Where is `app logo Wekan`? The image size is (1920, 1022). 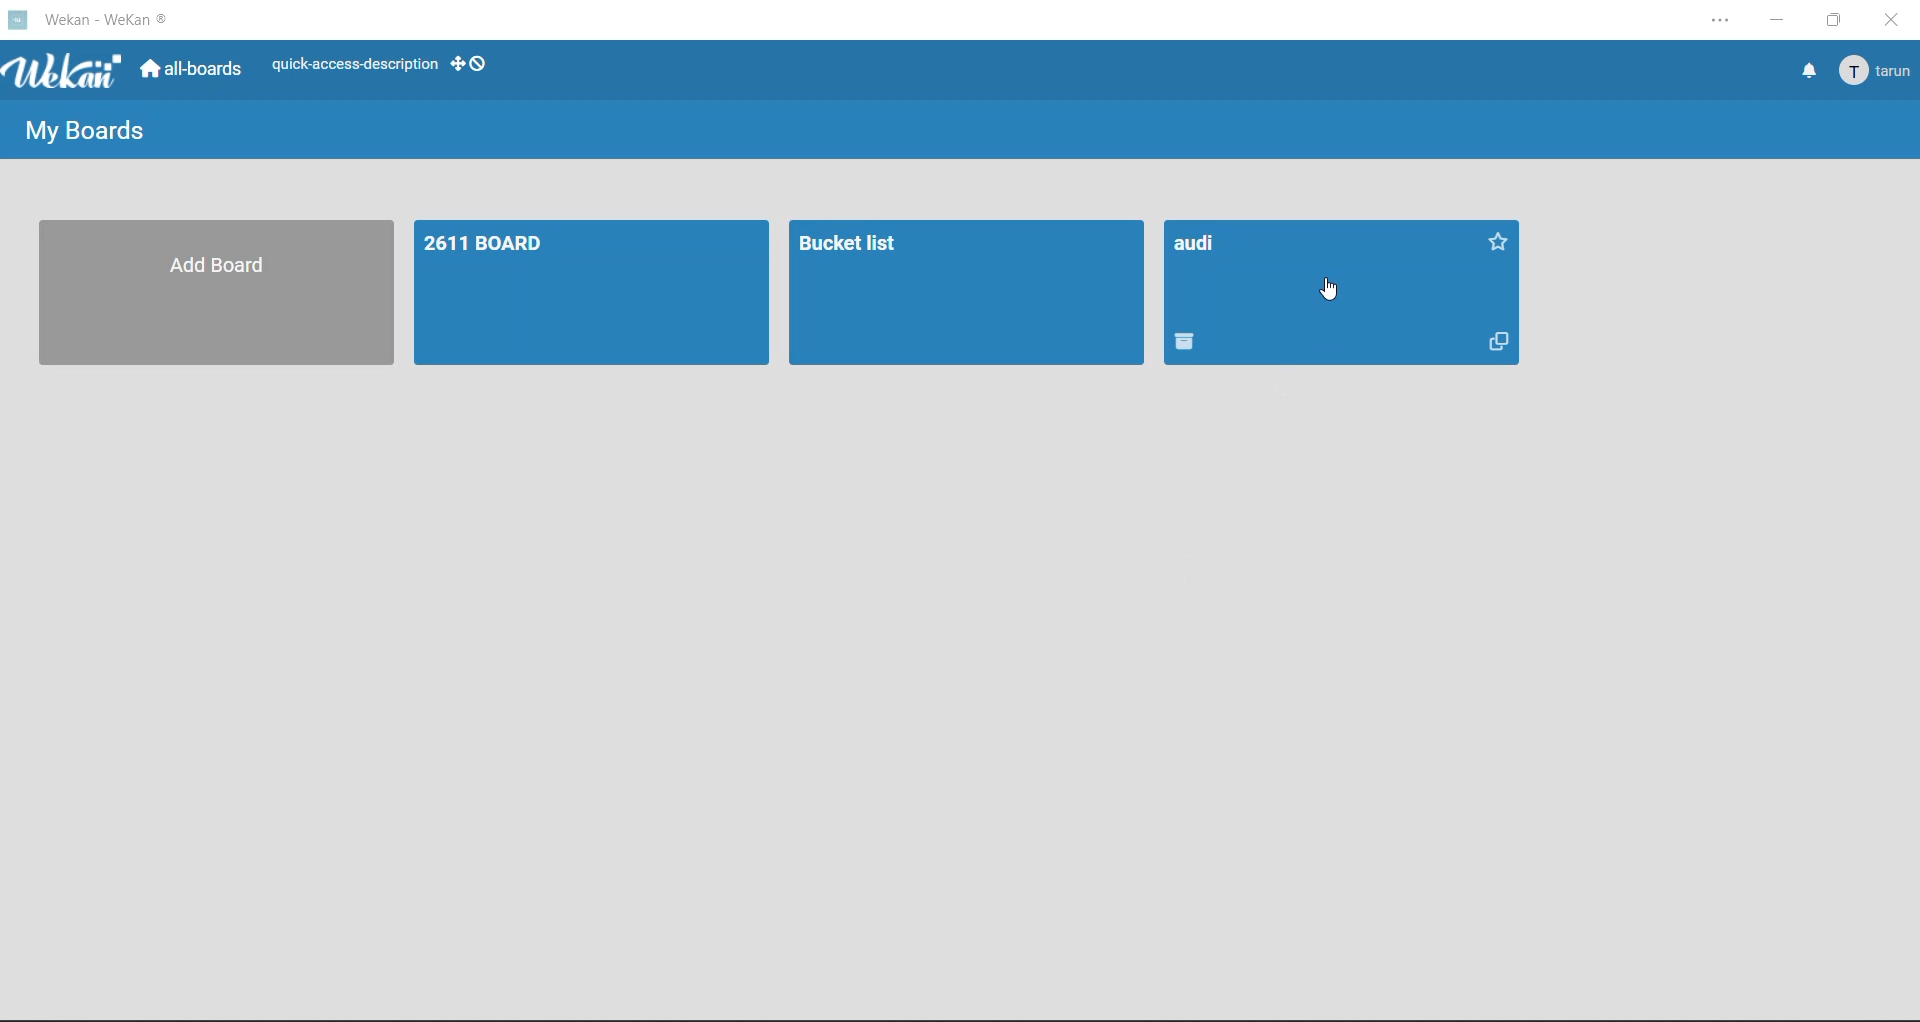 app logo Wekan is located at coordinates (60, 72).